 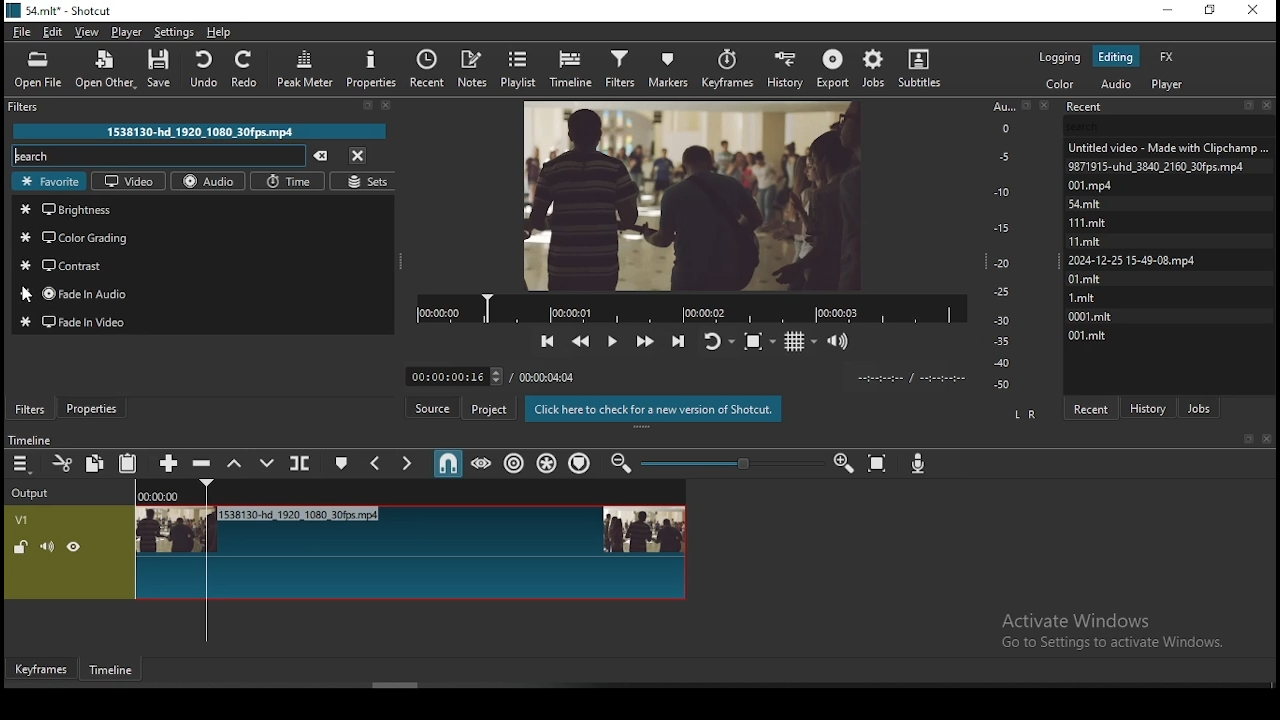 What do you see at coordinates (1089, 221) in the screenshot?
I see `111.Mmit` at bounding box center [1089, 221].